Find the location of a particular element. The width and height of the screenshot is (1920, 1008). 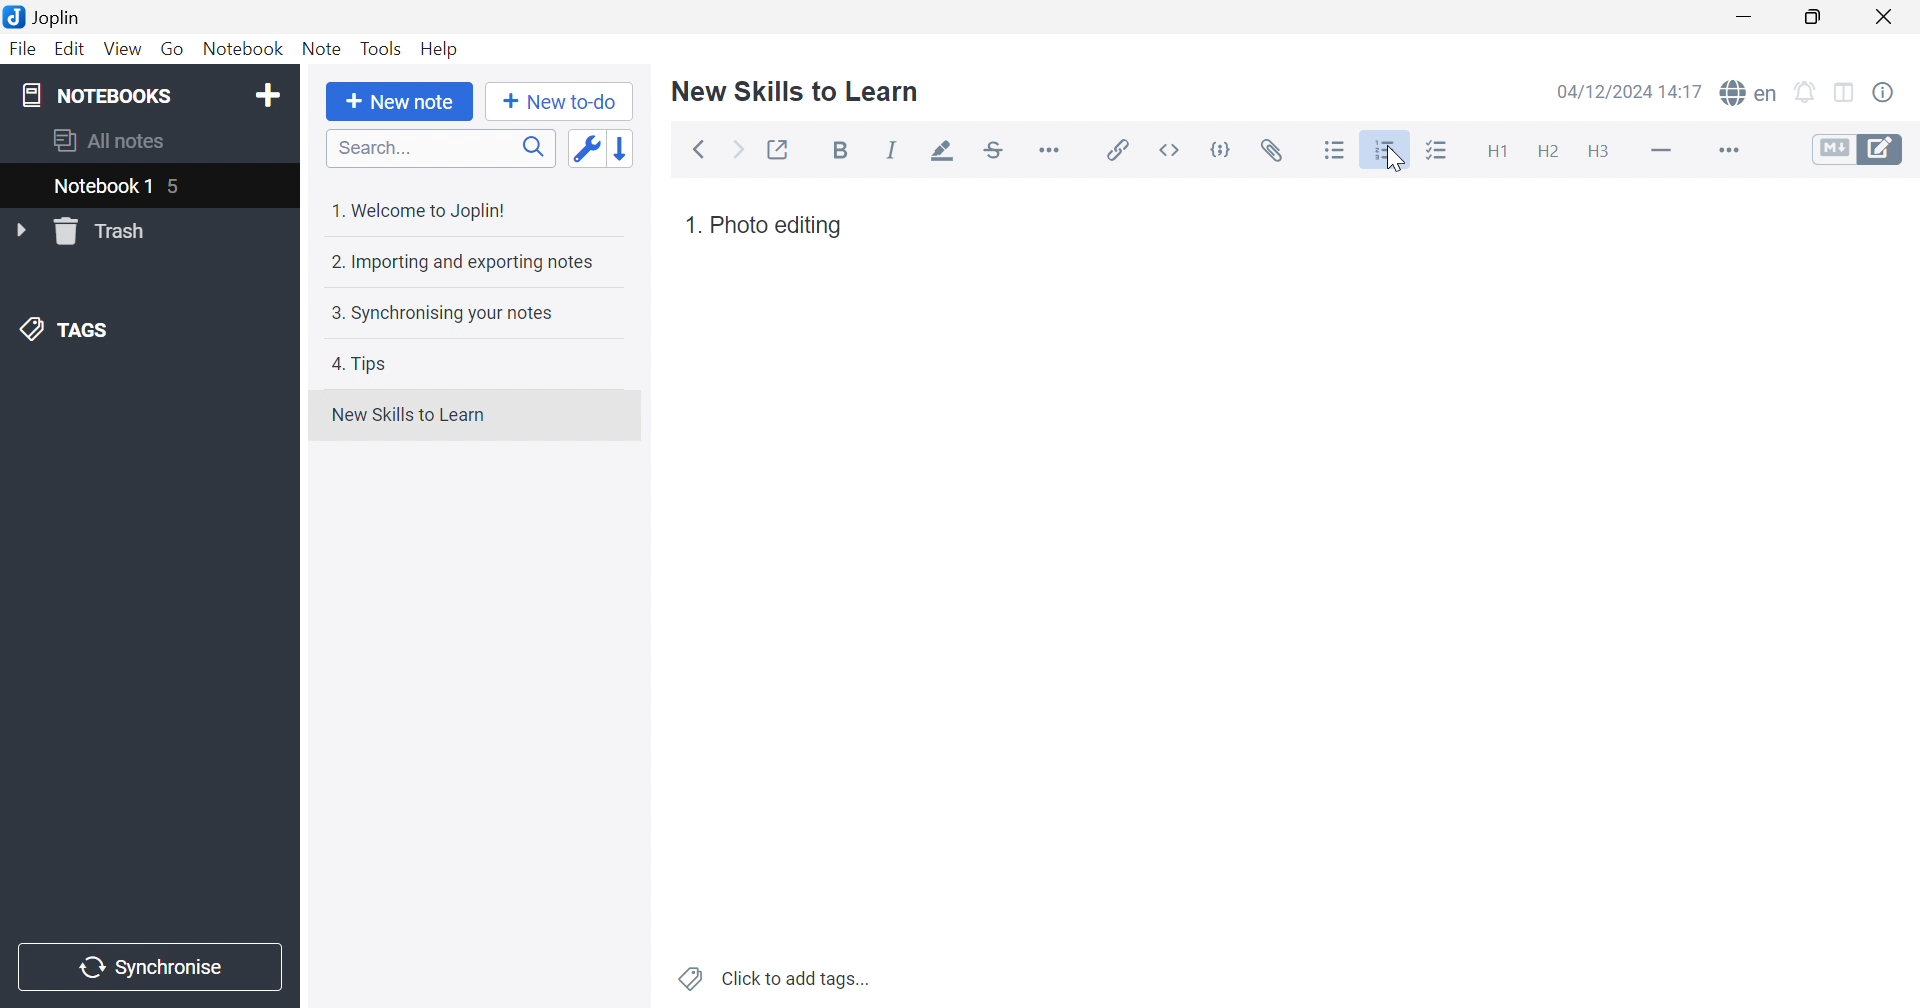

Minimize is located at coordinates (1750, 17).